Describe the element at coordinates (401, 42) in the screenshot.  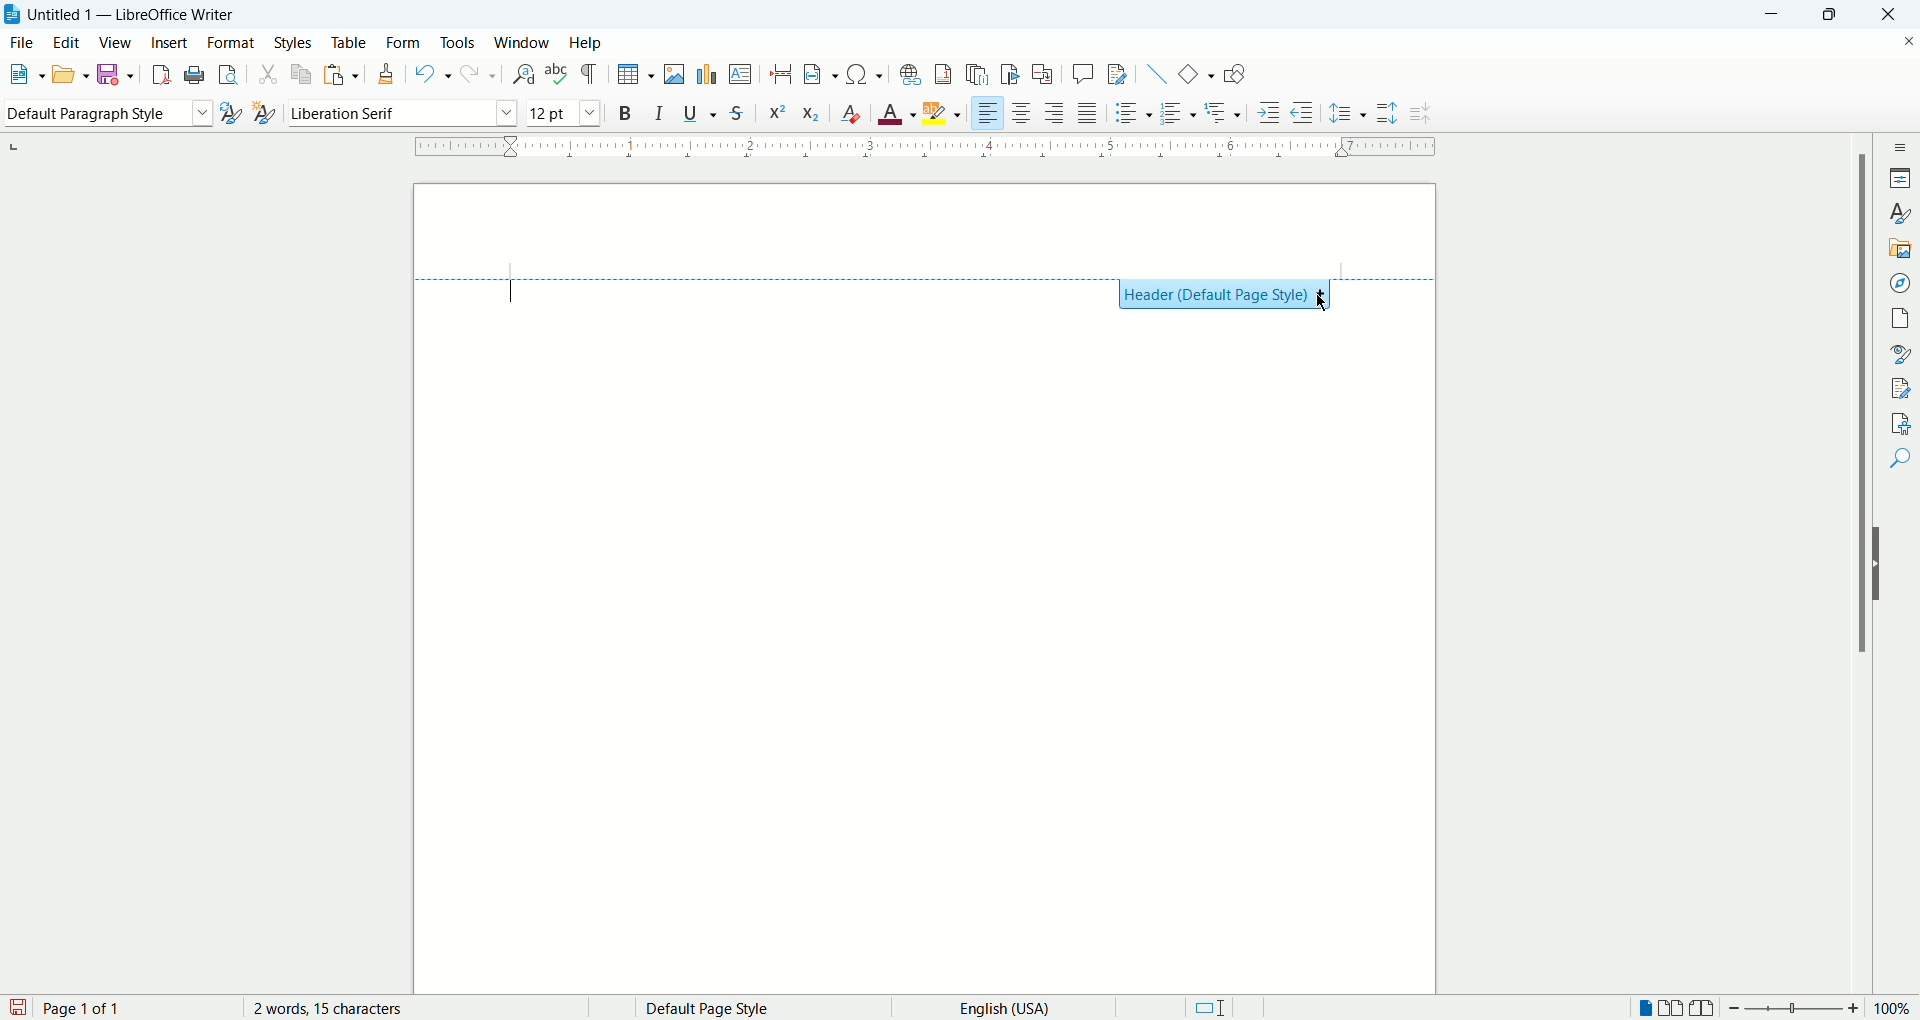
I see `form` at that location.